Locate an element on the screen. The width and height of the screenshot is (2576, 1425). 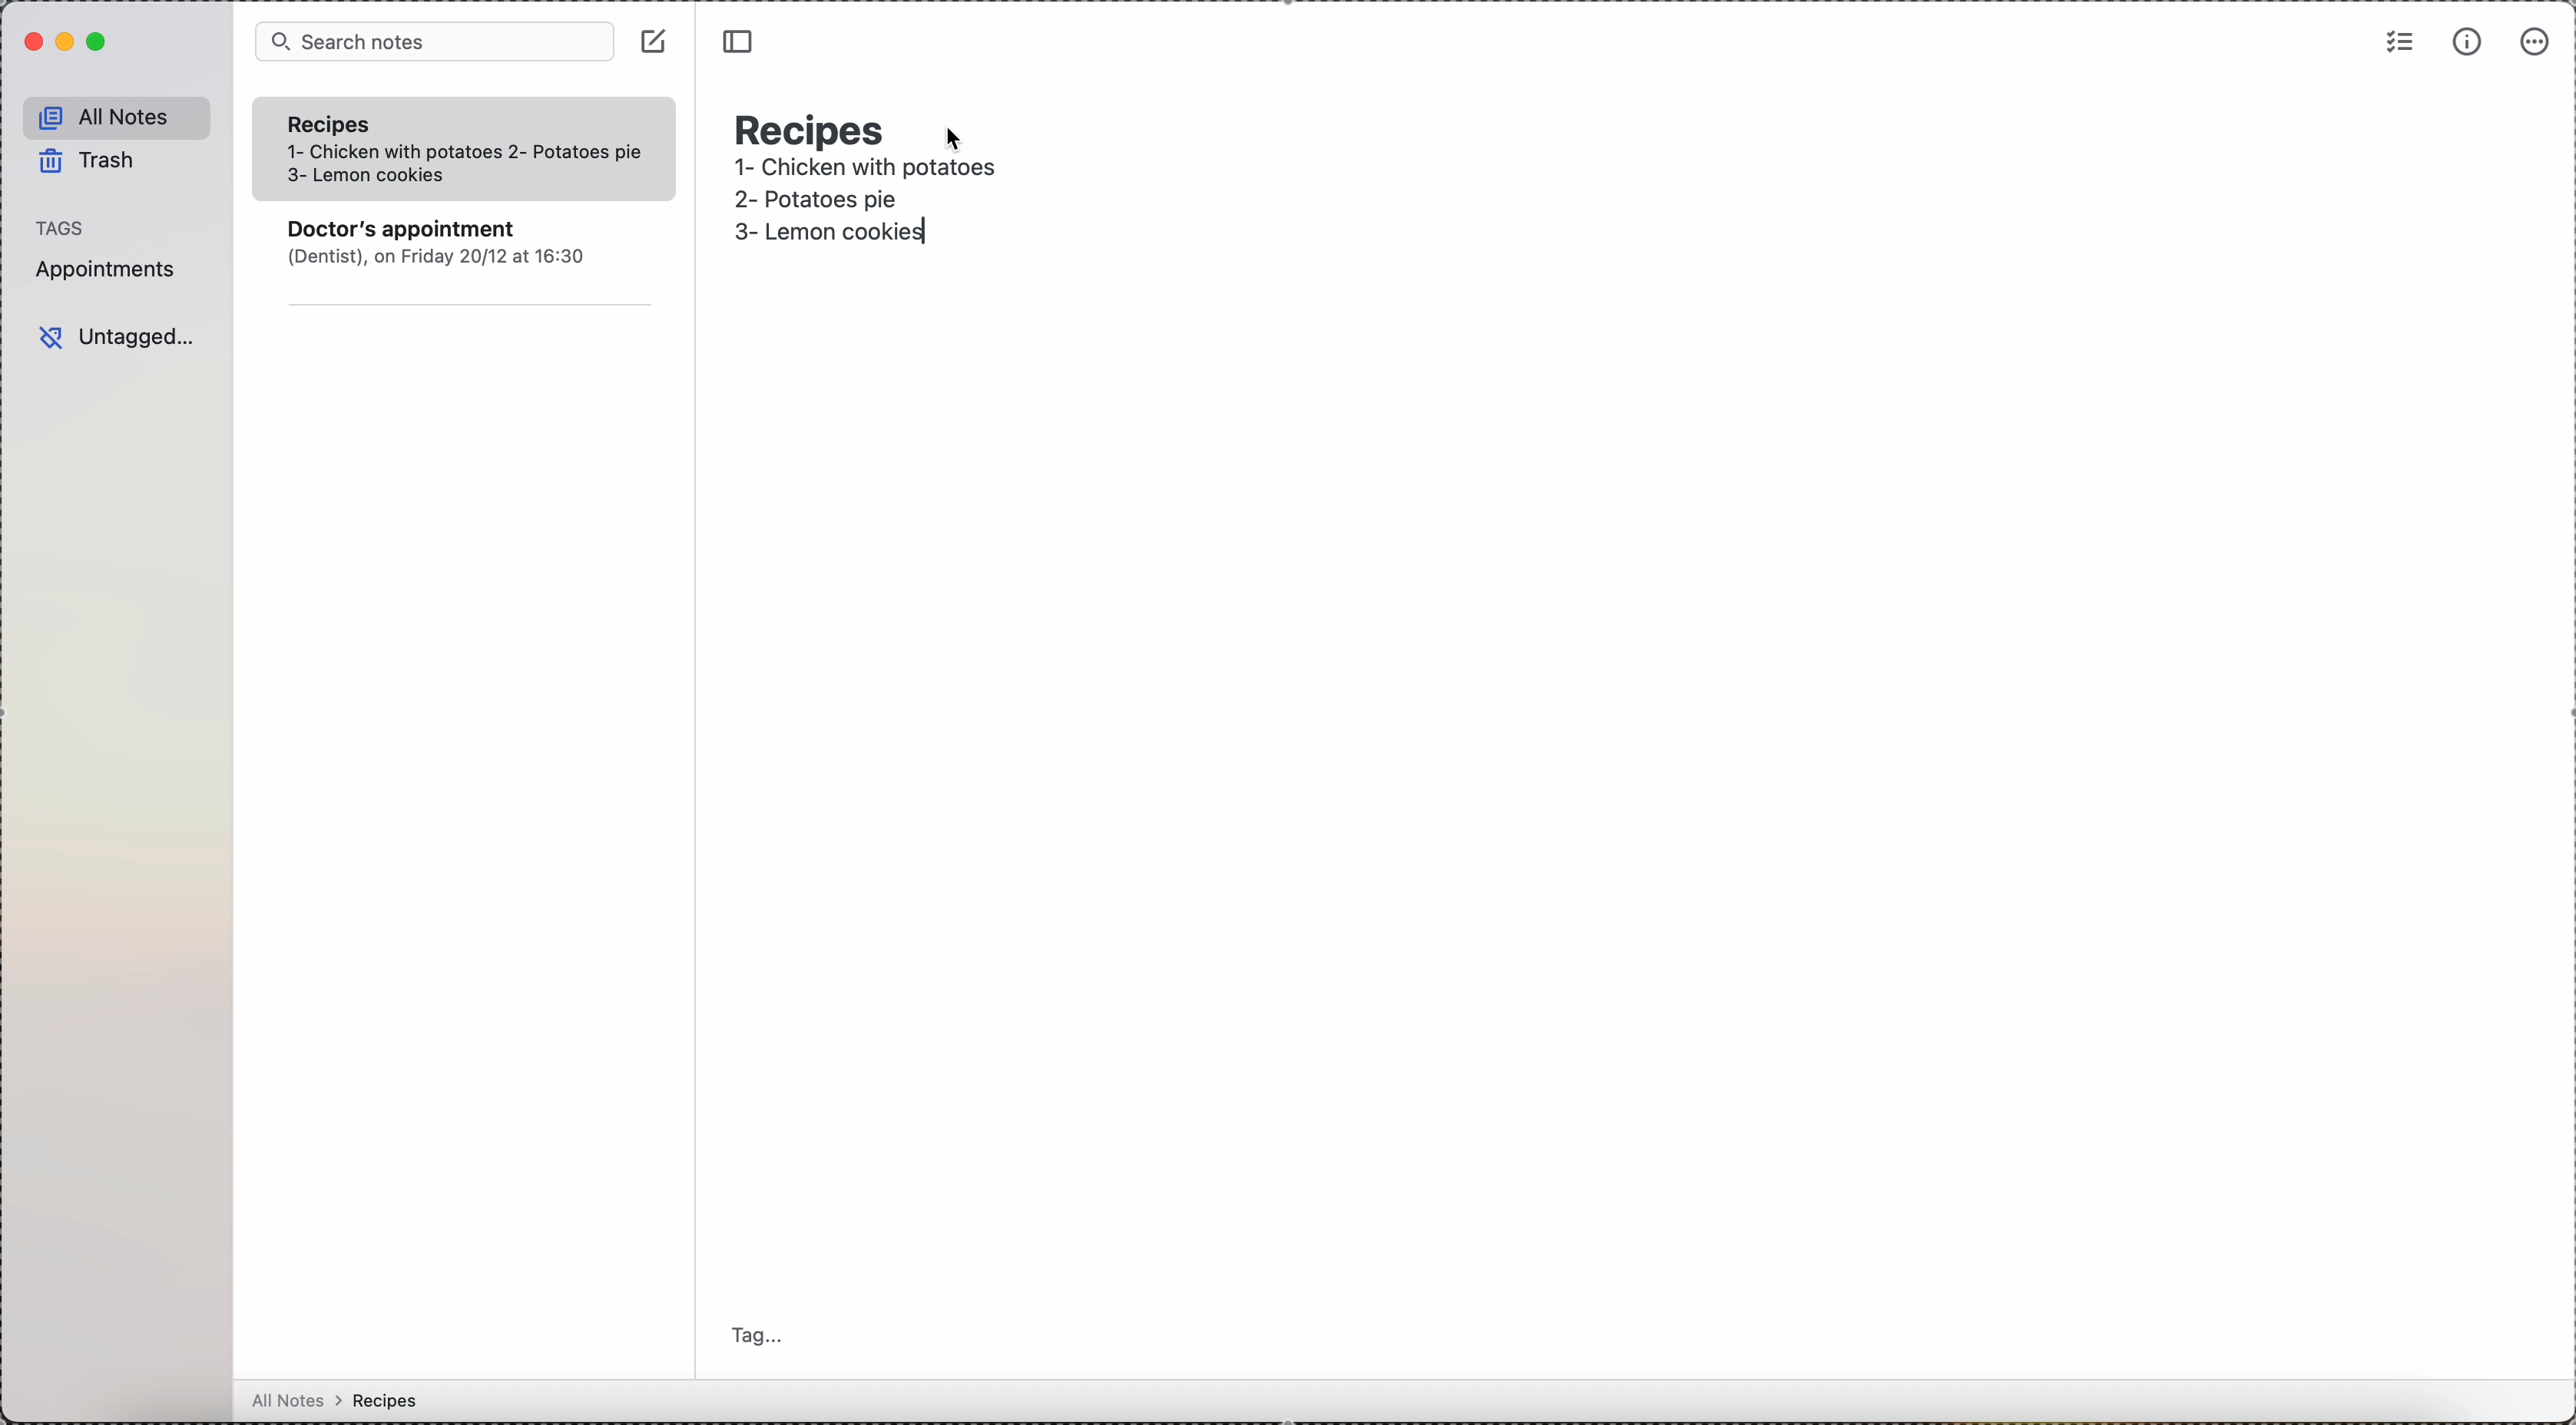
minimize is located at coordinates (66, 44).